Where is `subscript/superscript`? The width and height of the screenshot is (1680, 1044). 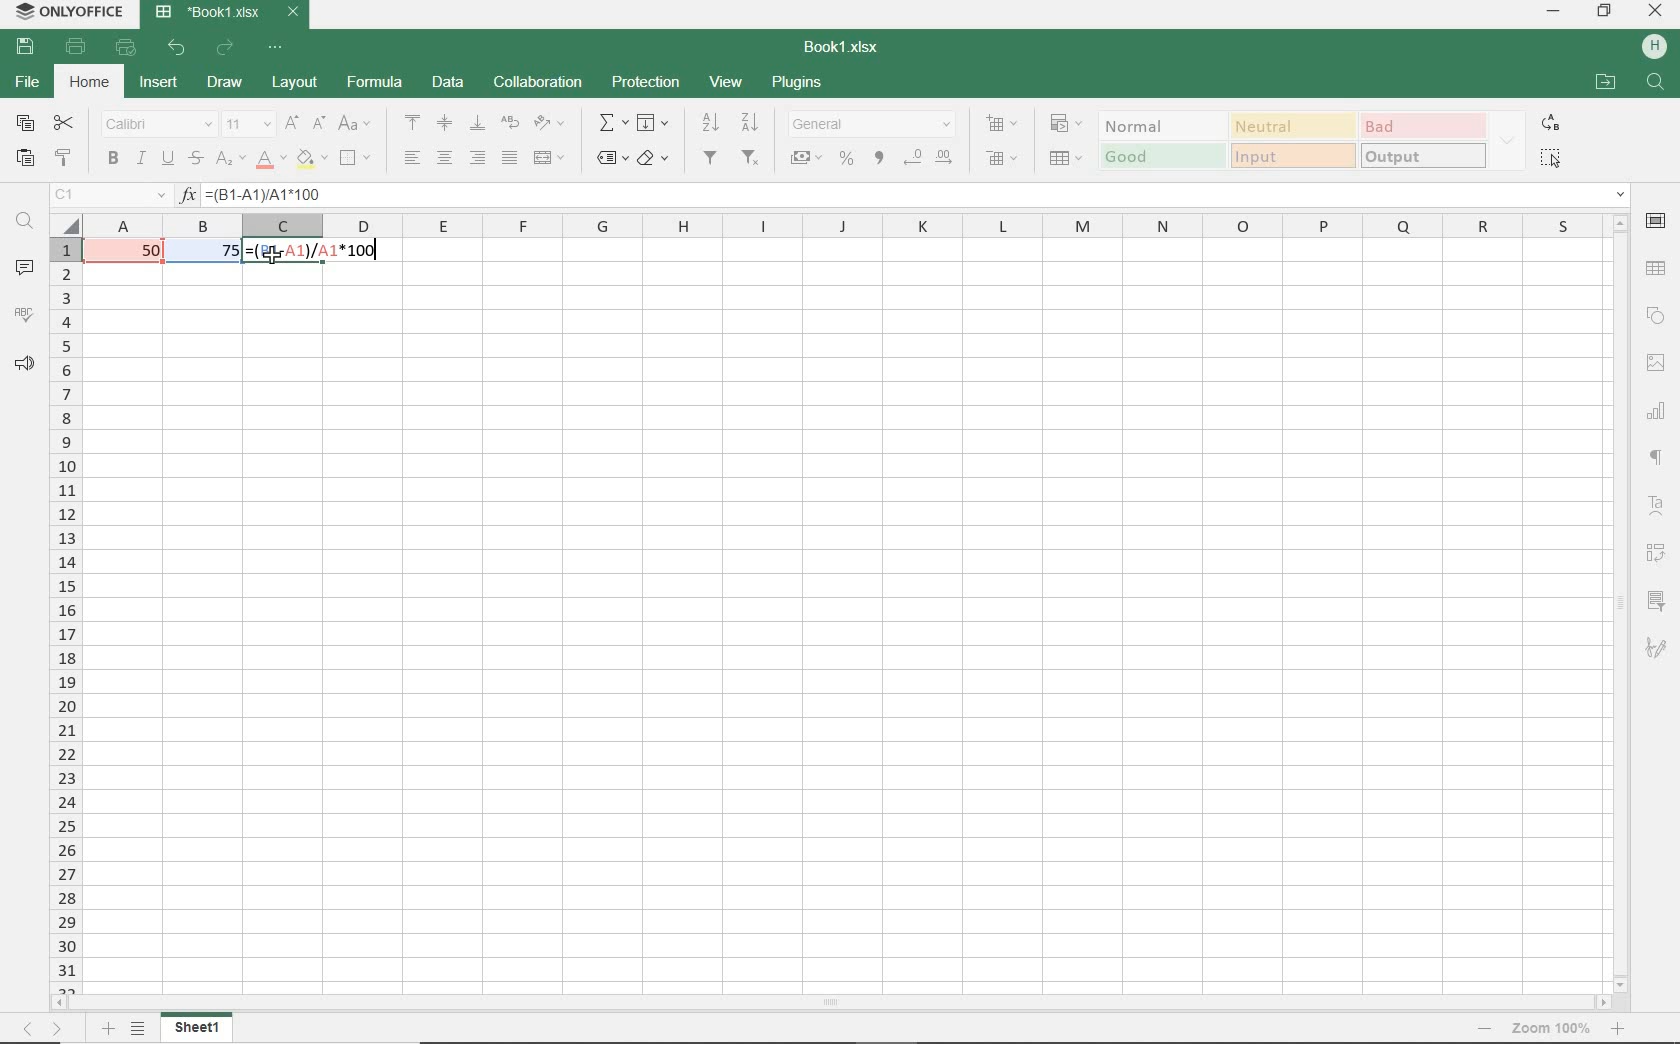 subscript/superscript is located at coordinates (230, 159).